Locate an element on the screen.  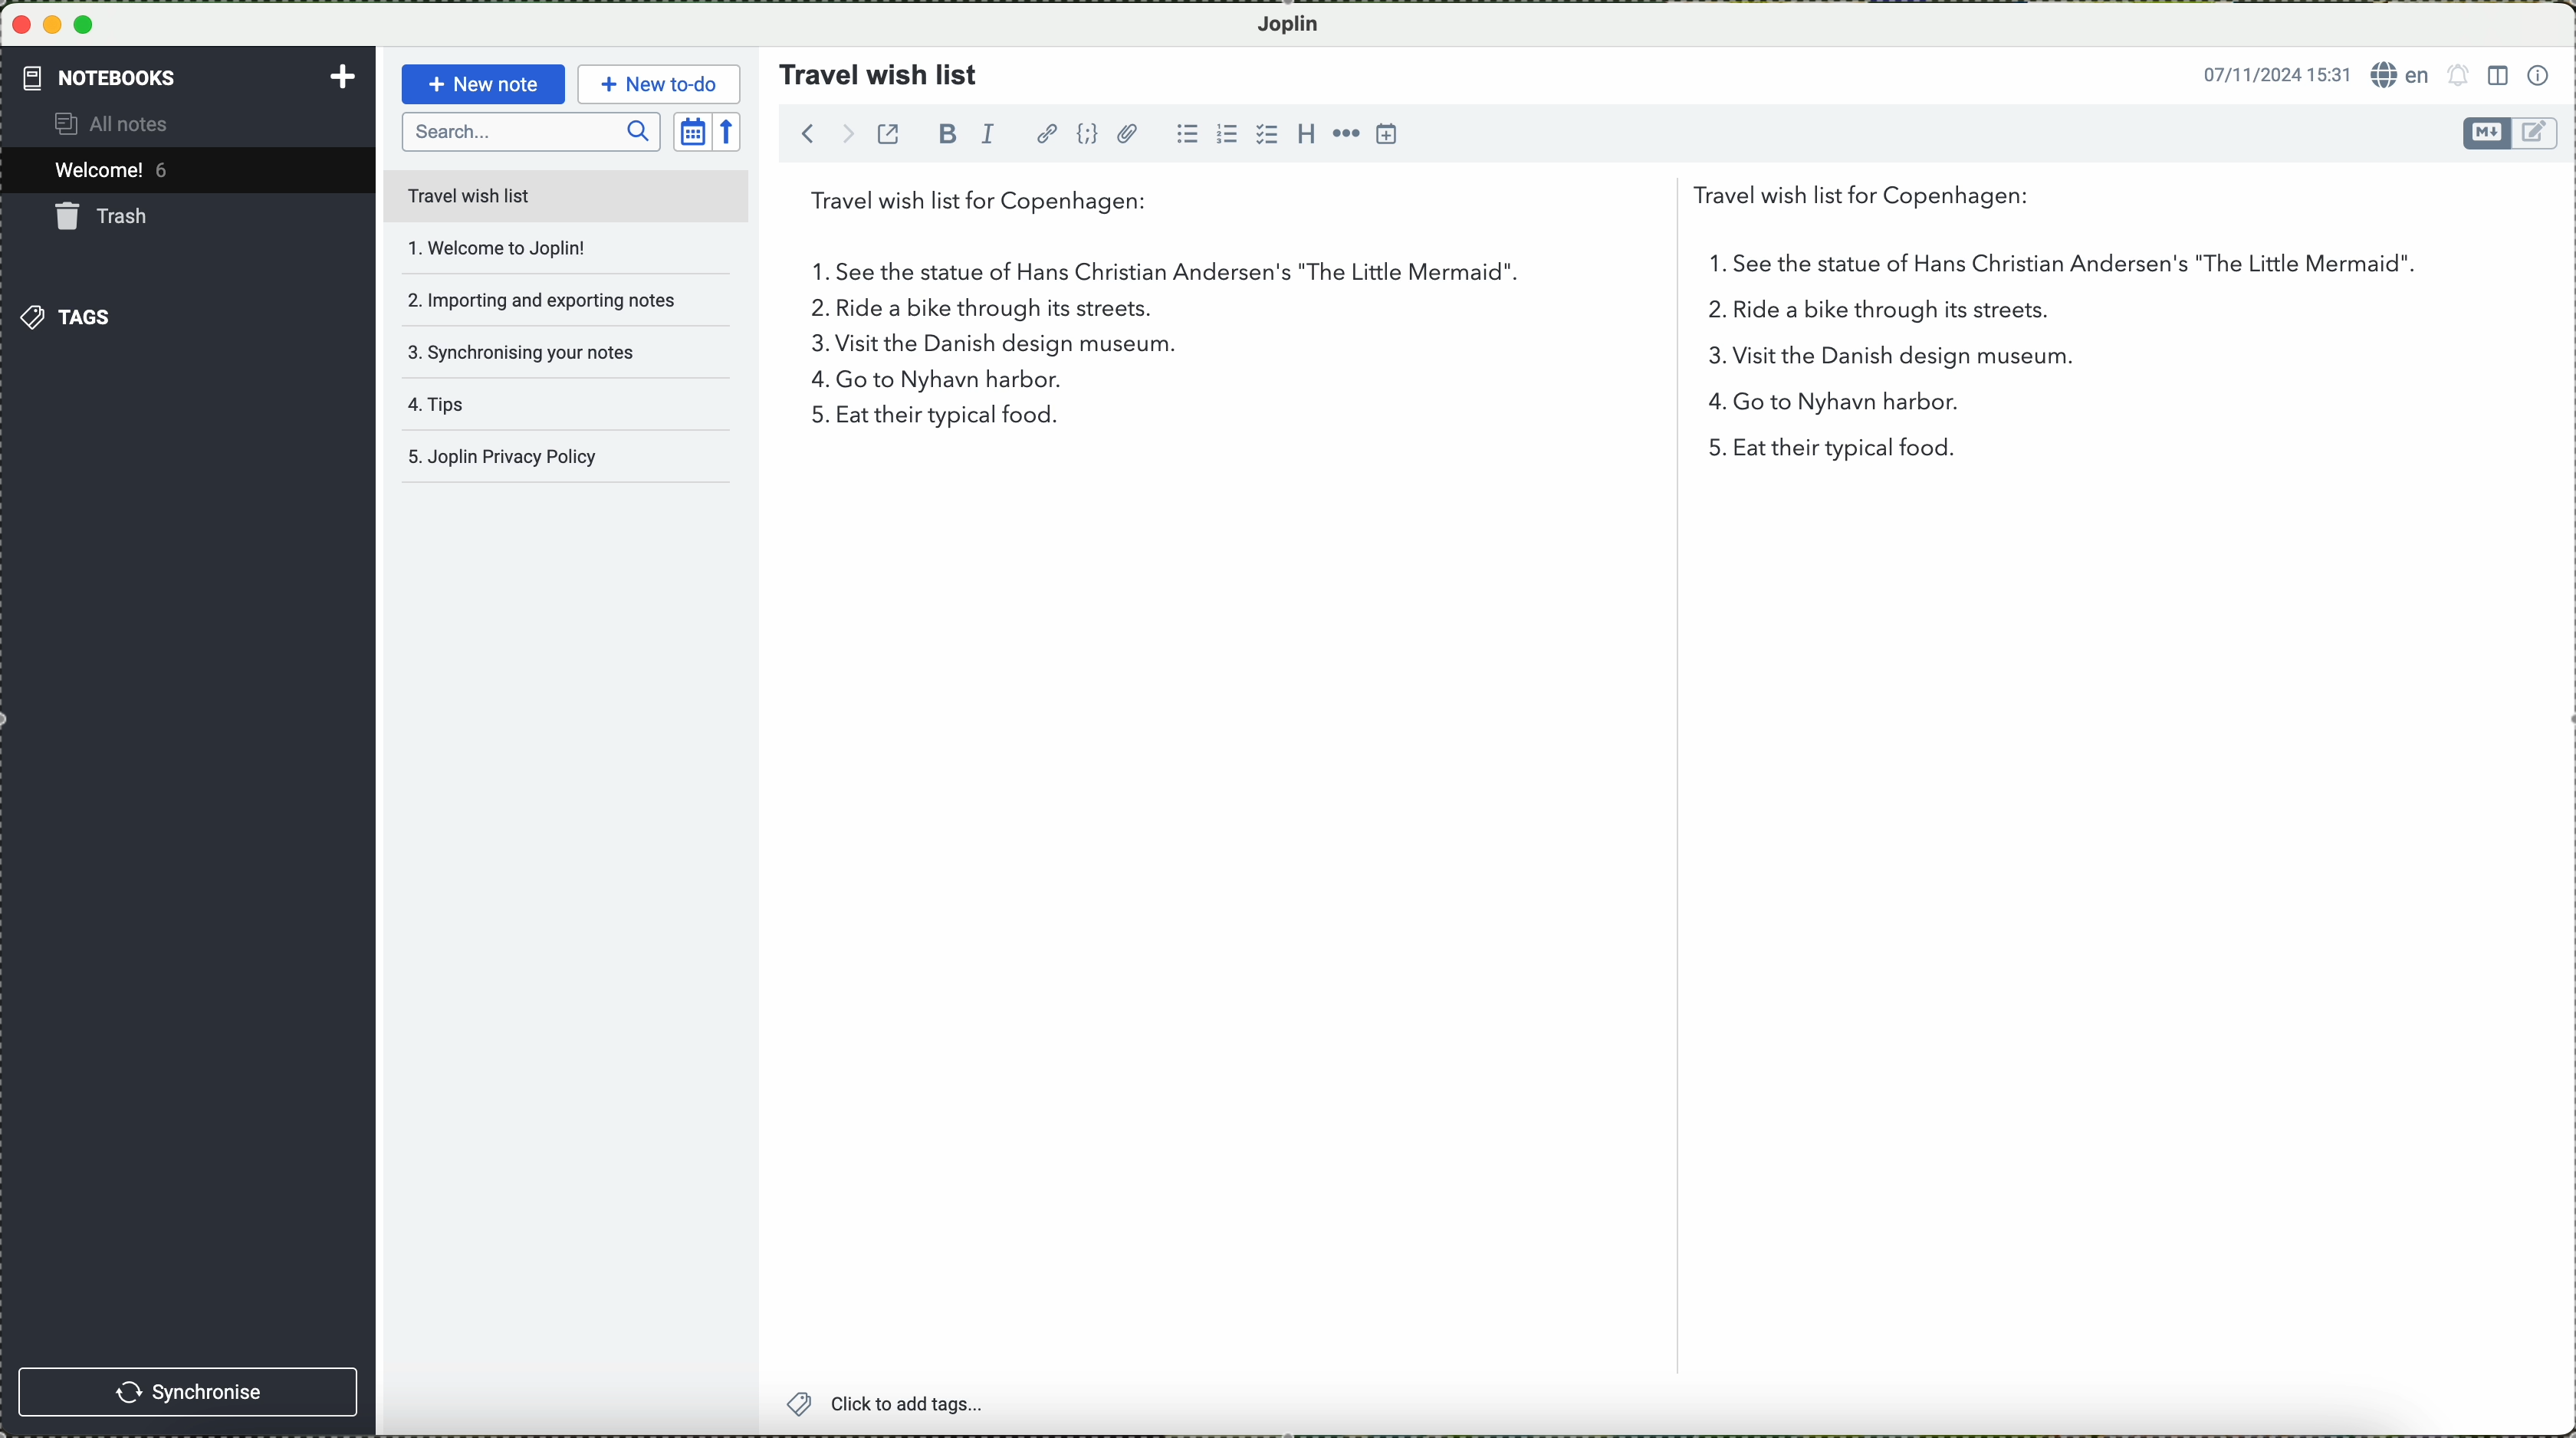
minimize is located at coordinates (54, 24).